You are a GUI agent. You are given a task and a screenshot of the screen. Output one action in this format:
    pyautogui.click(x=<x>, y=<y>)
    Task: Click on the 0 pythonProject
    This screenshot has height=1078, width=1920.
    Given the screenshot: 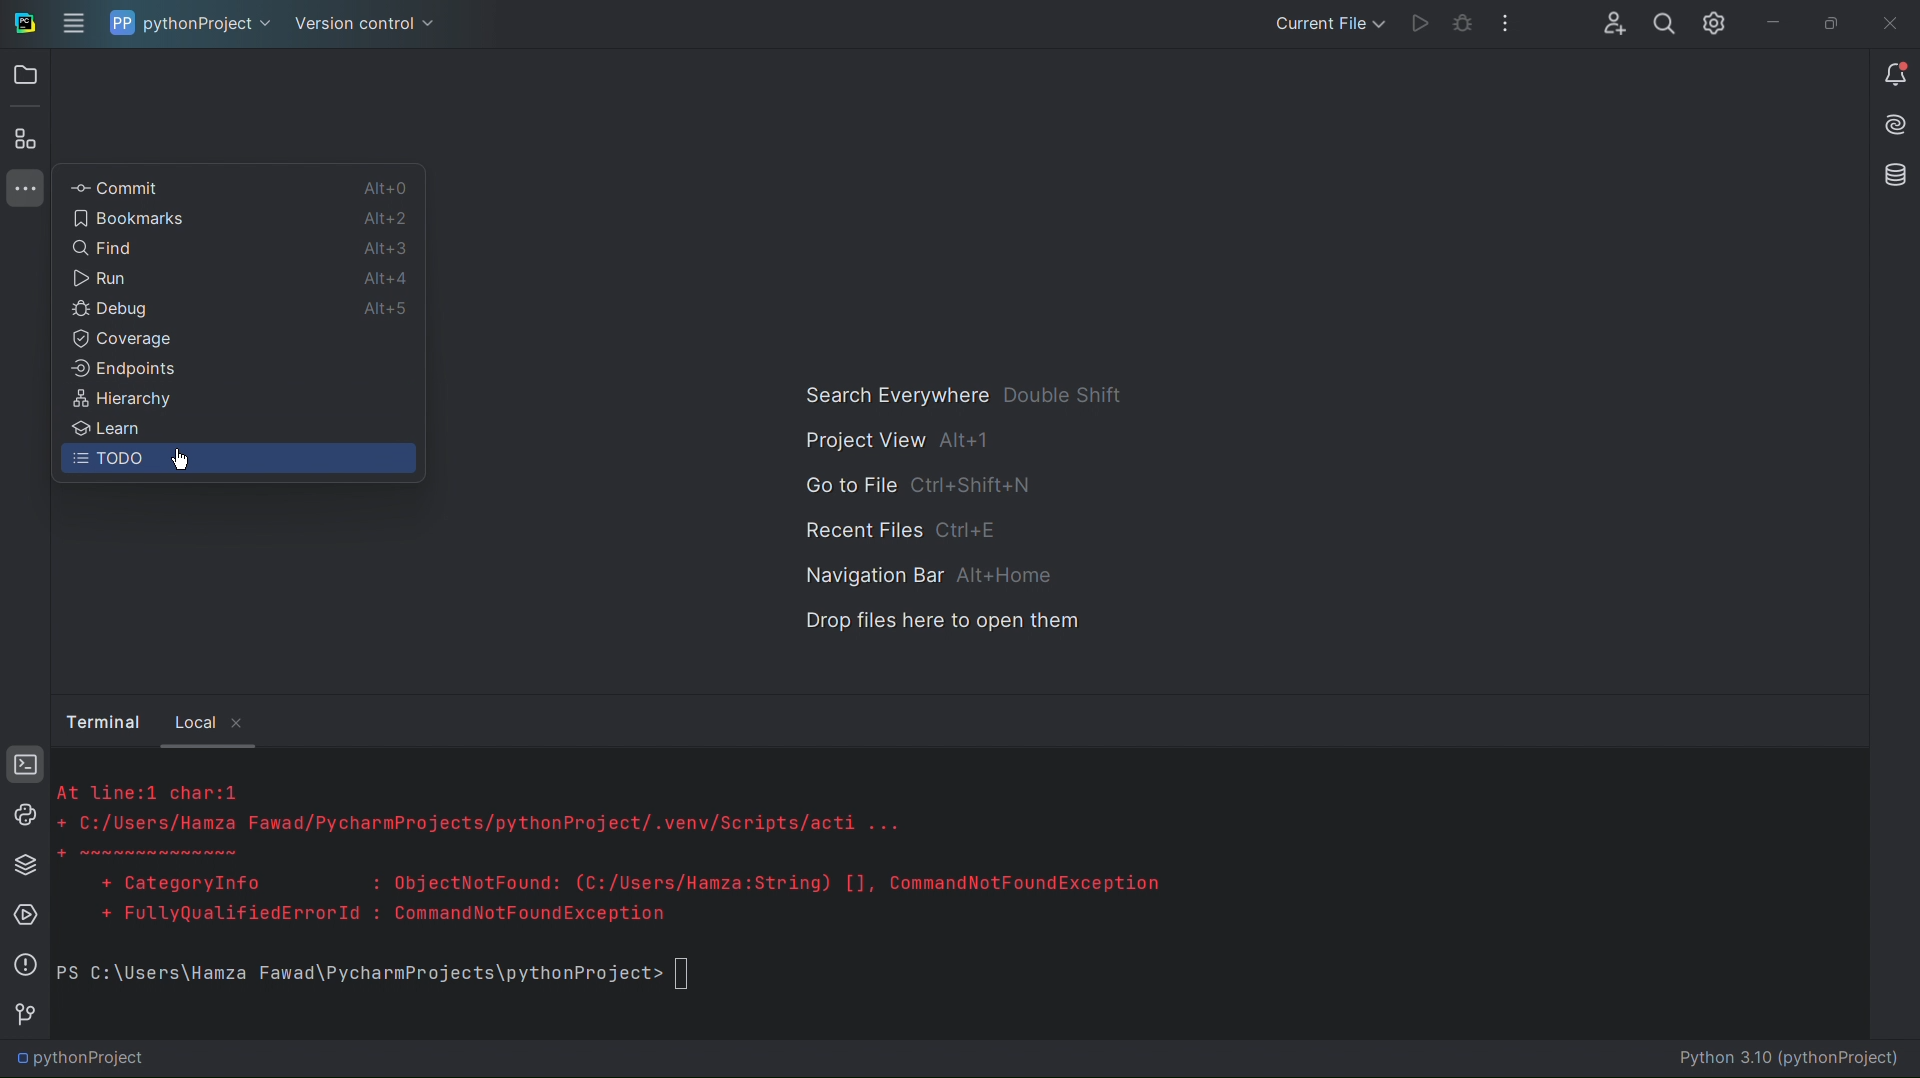 What is the action you would take?
    pyautogui.click(x=81, y=1059)
    